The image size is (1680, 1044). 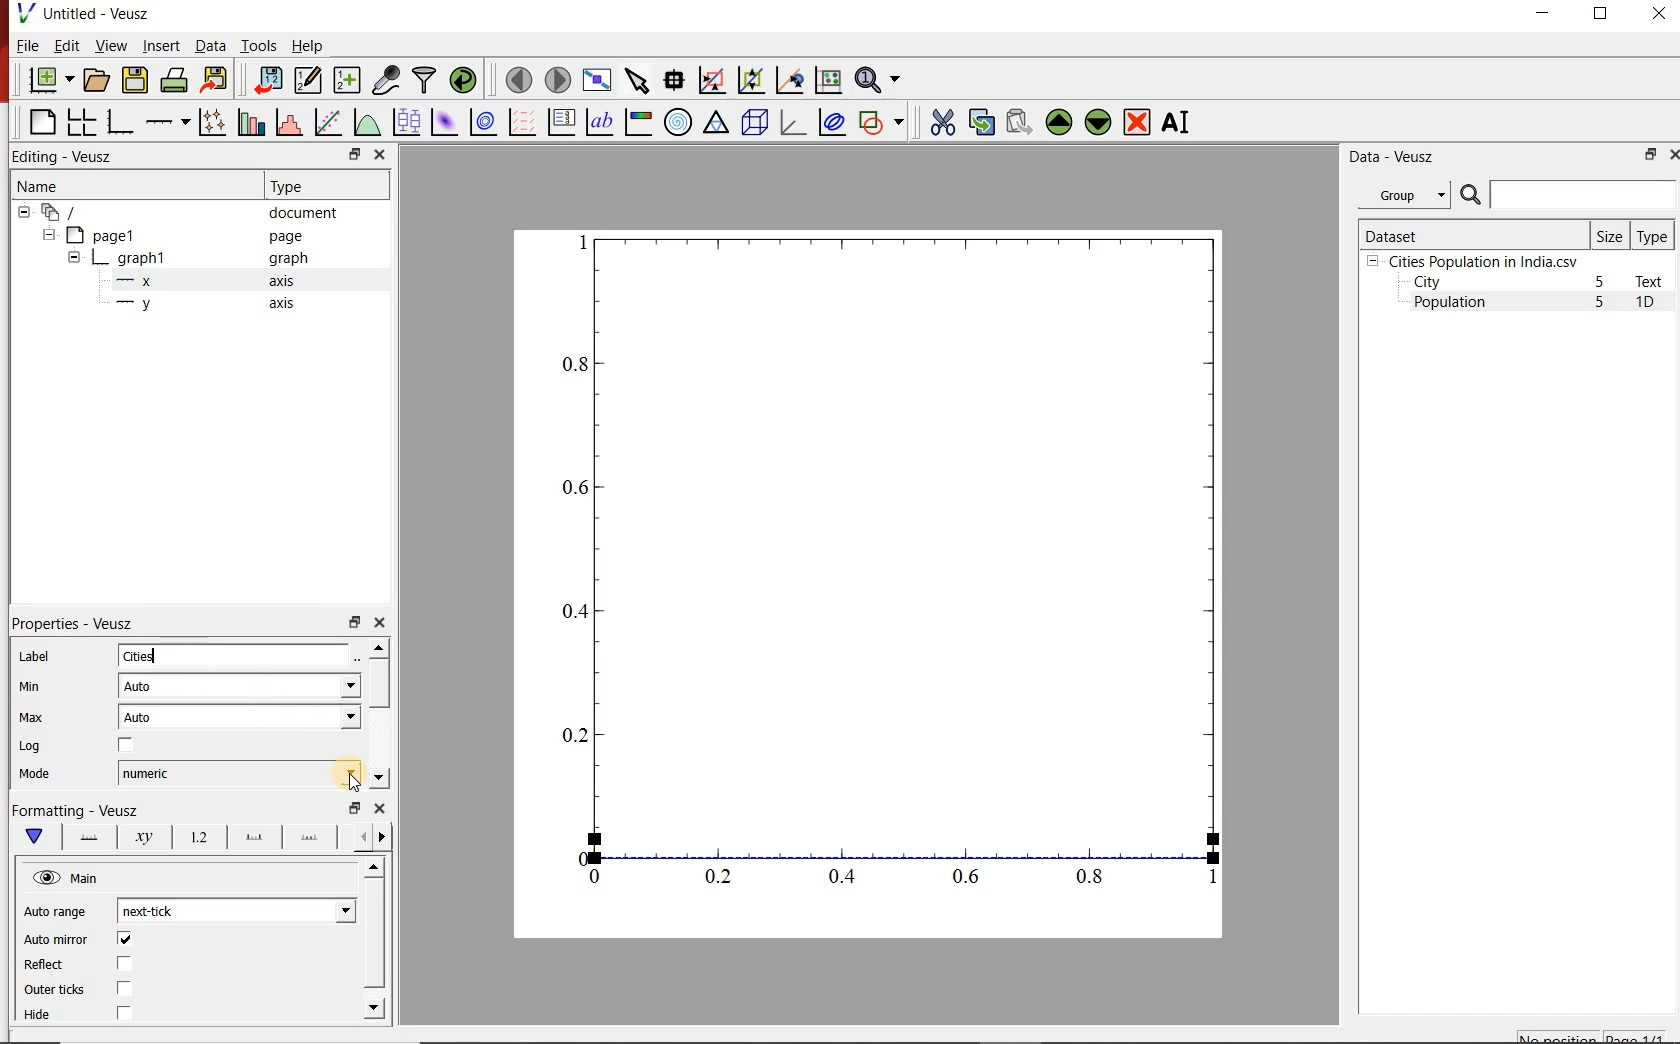 What do you see at coordinates (53, 989) in the screenshot?
I see `Outer ticks` at bounding box center [53, 989].